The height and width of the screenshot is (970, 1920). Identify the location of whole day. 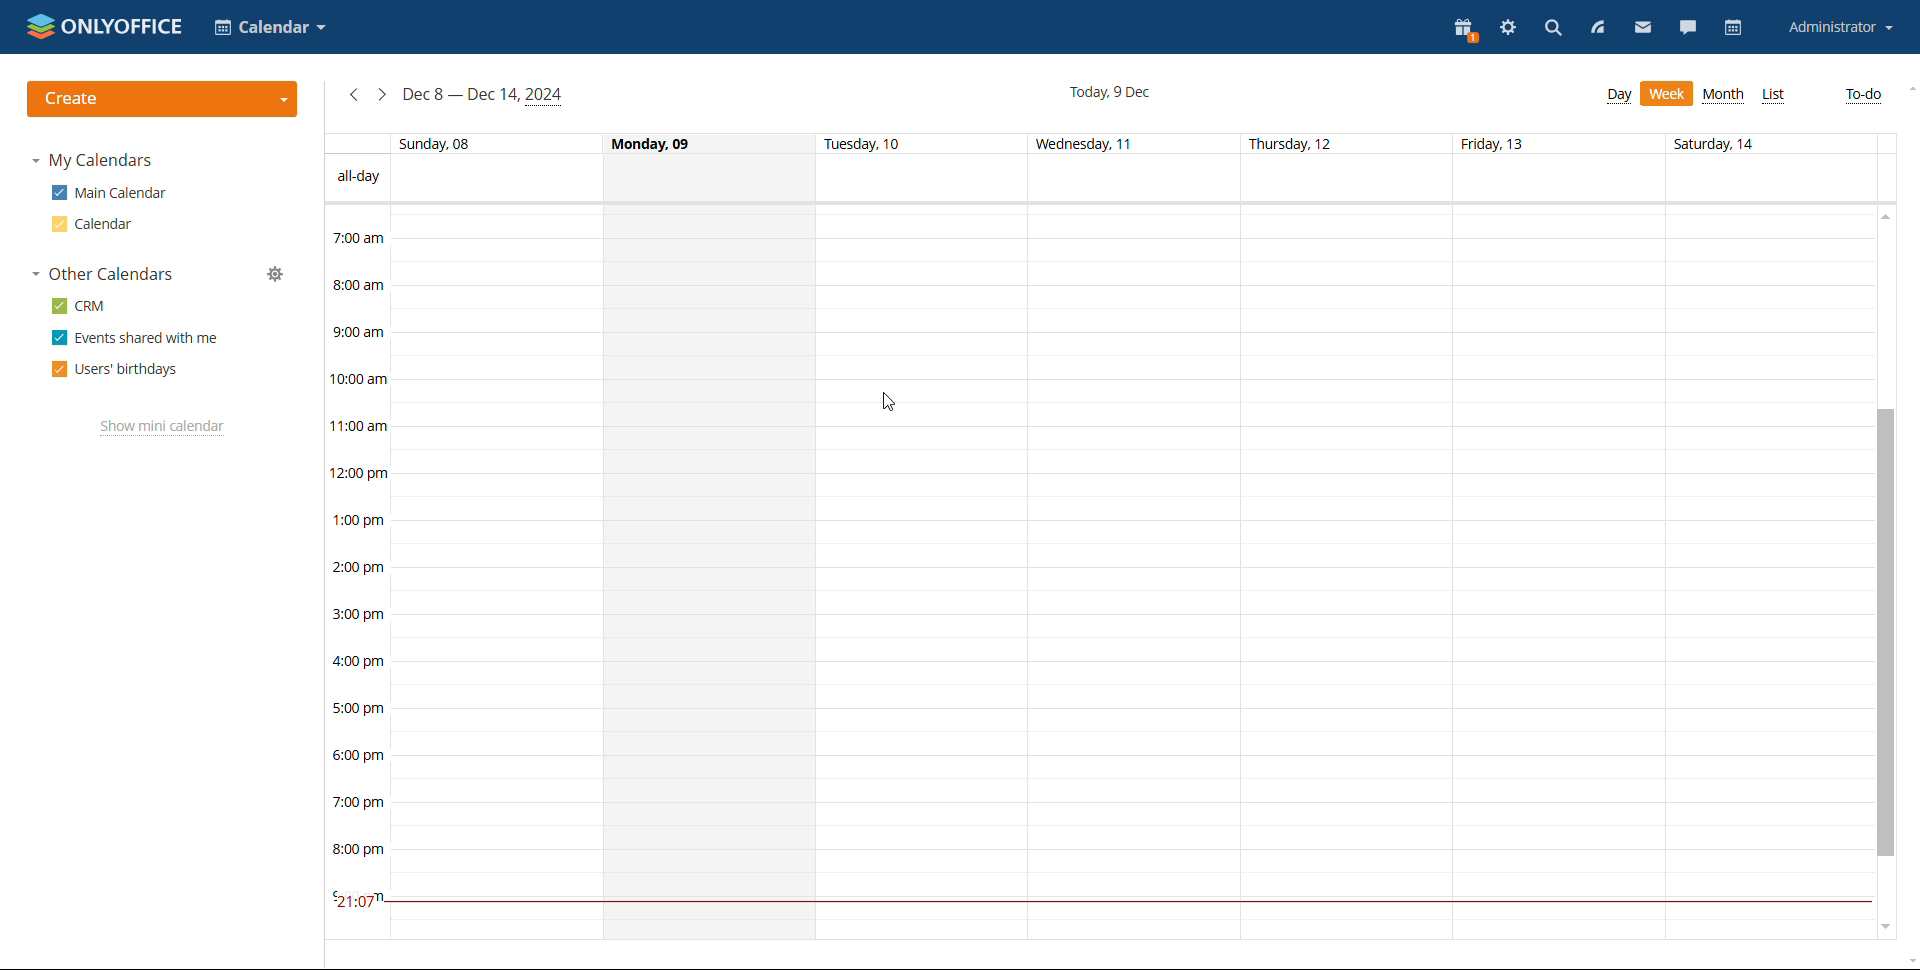
(709, 571).